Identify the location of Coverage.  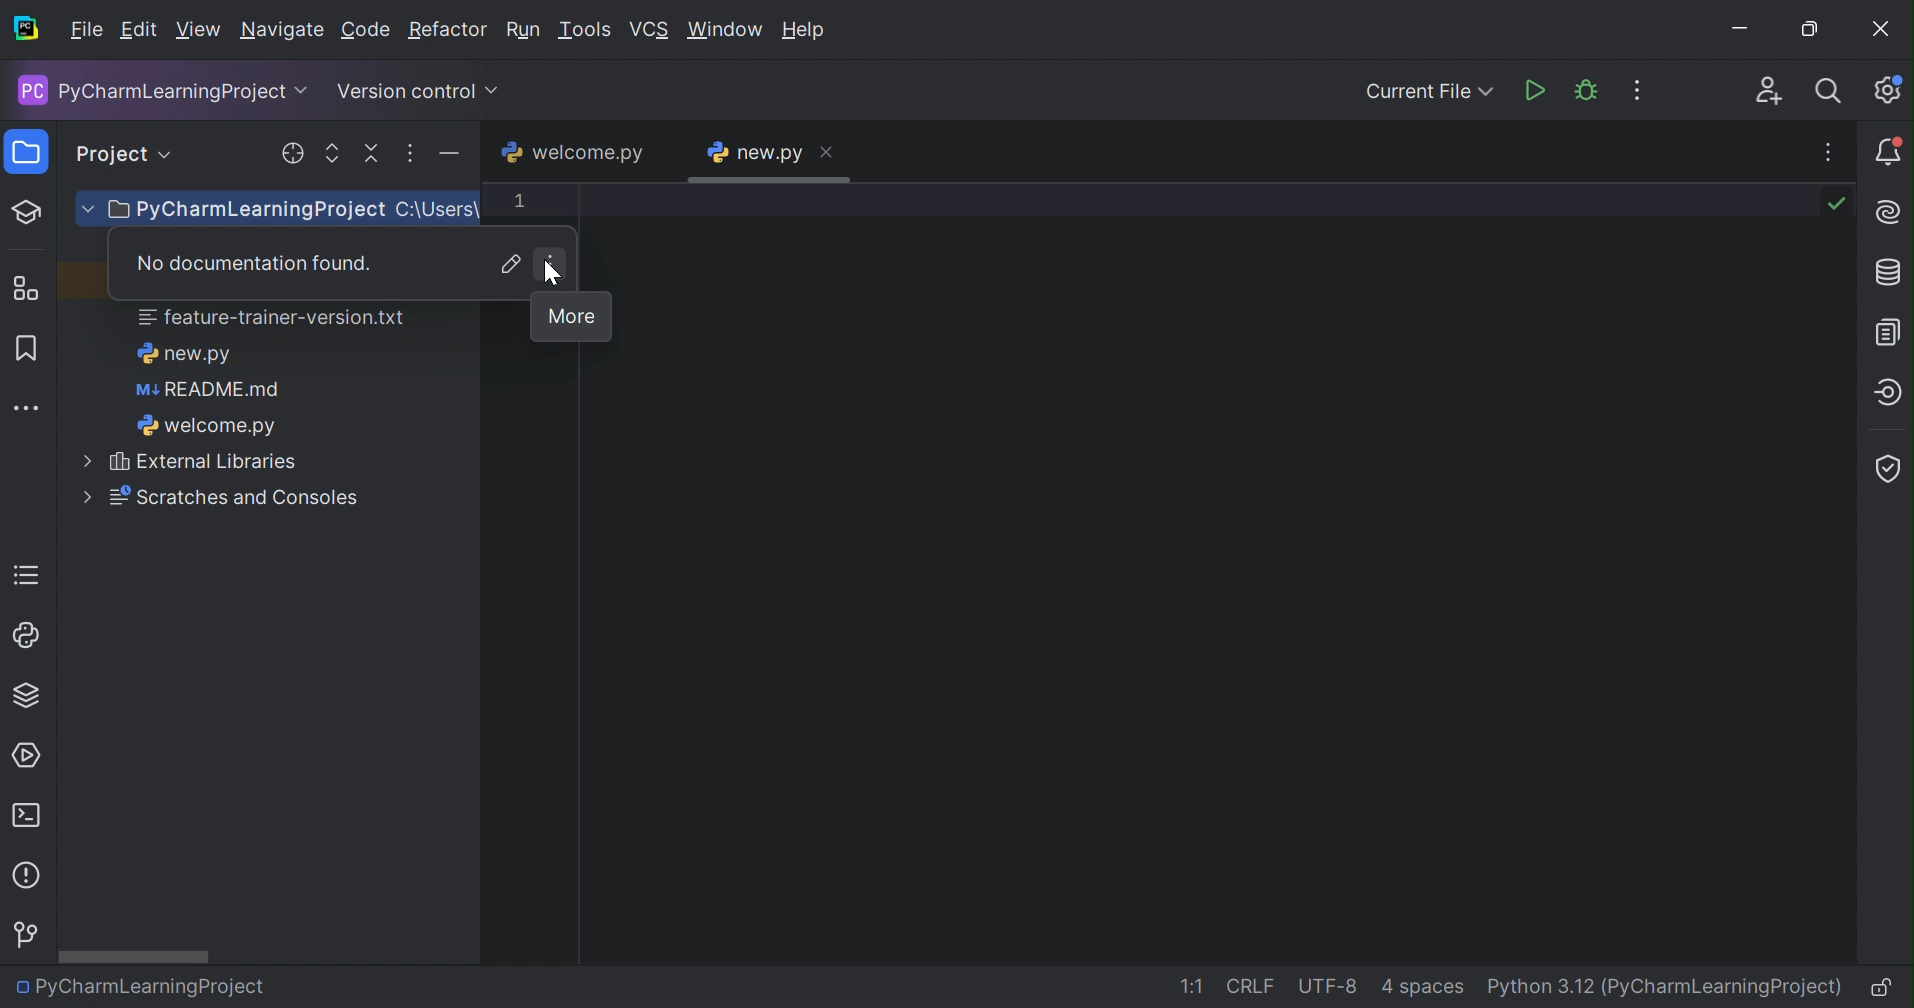
(1888, 469).